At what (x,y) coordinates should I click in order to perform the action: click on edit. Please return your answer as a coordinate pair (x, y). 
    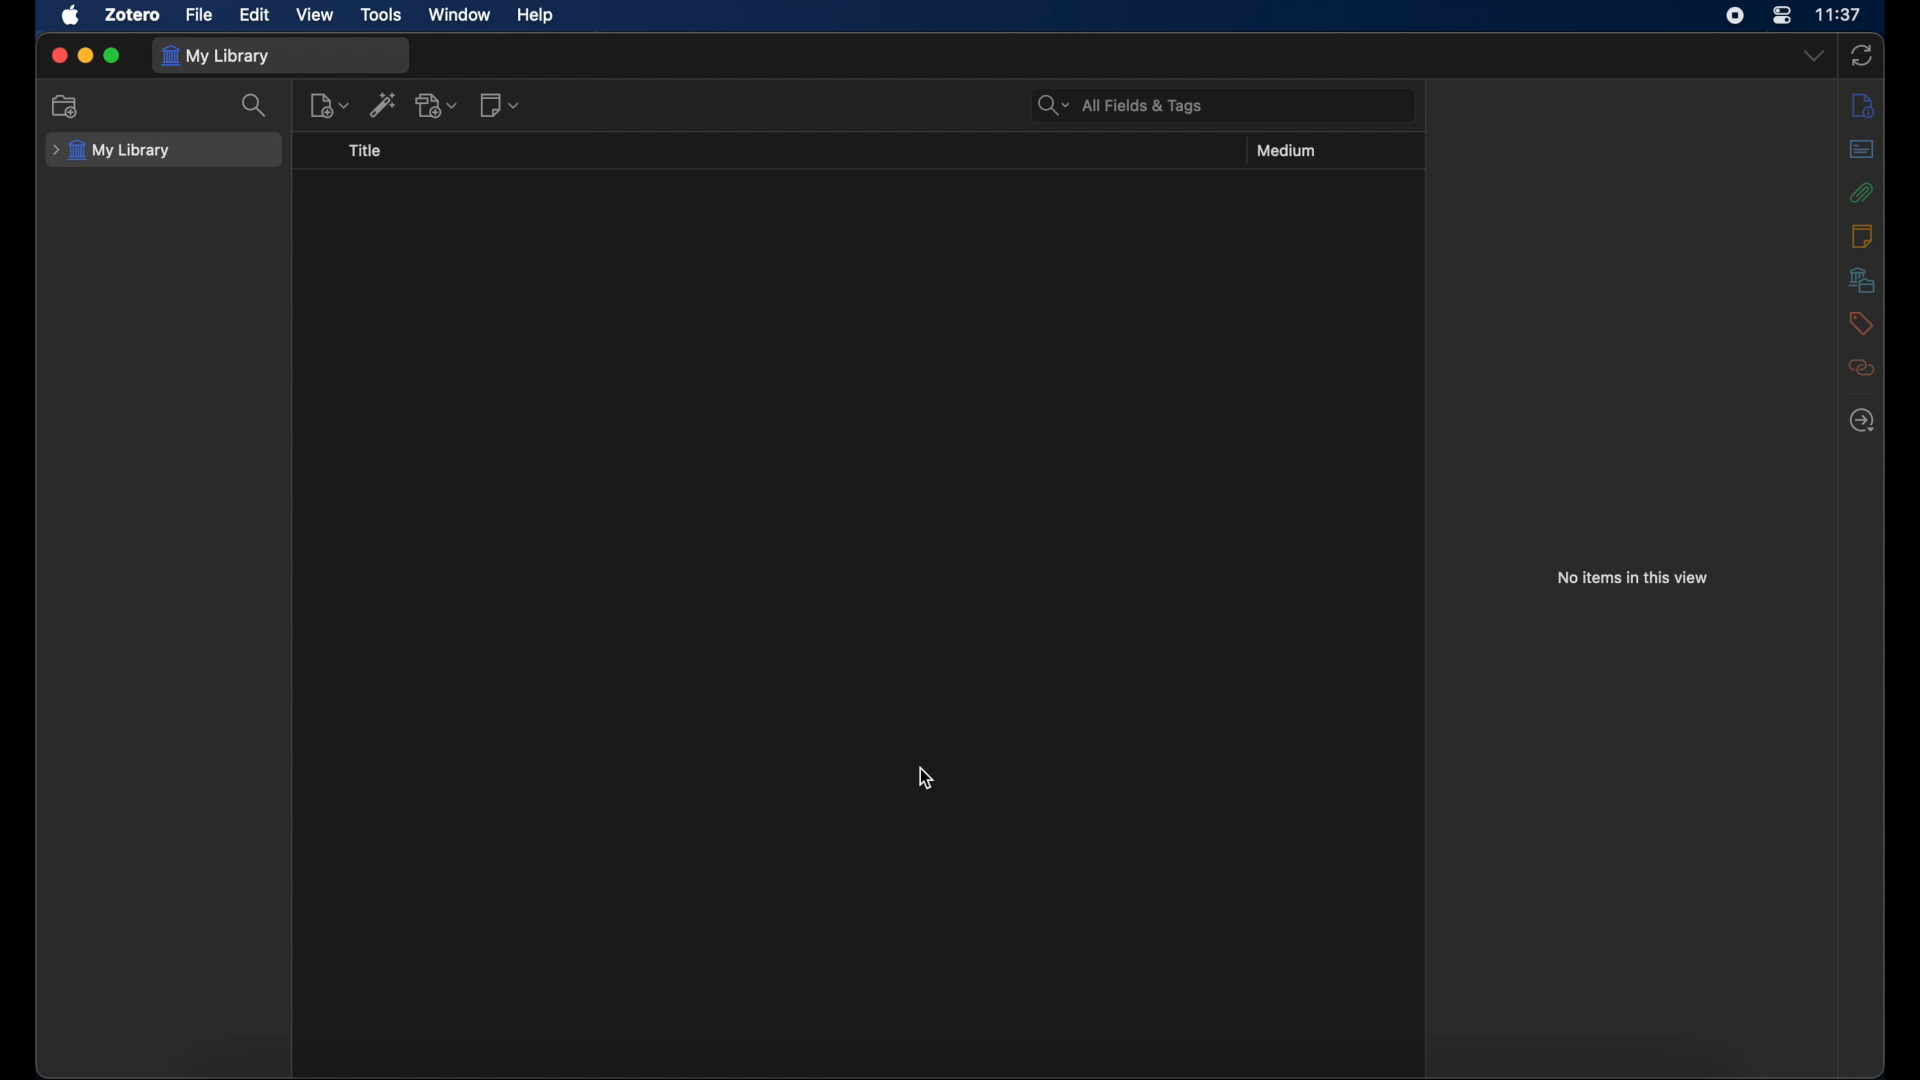
    Looking at the image, I should click on (254, 14).